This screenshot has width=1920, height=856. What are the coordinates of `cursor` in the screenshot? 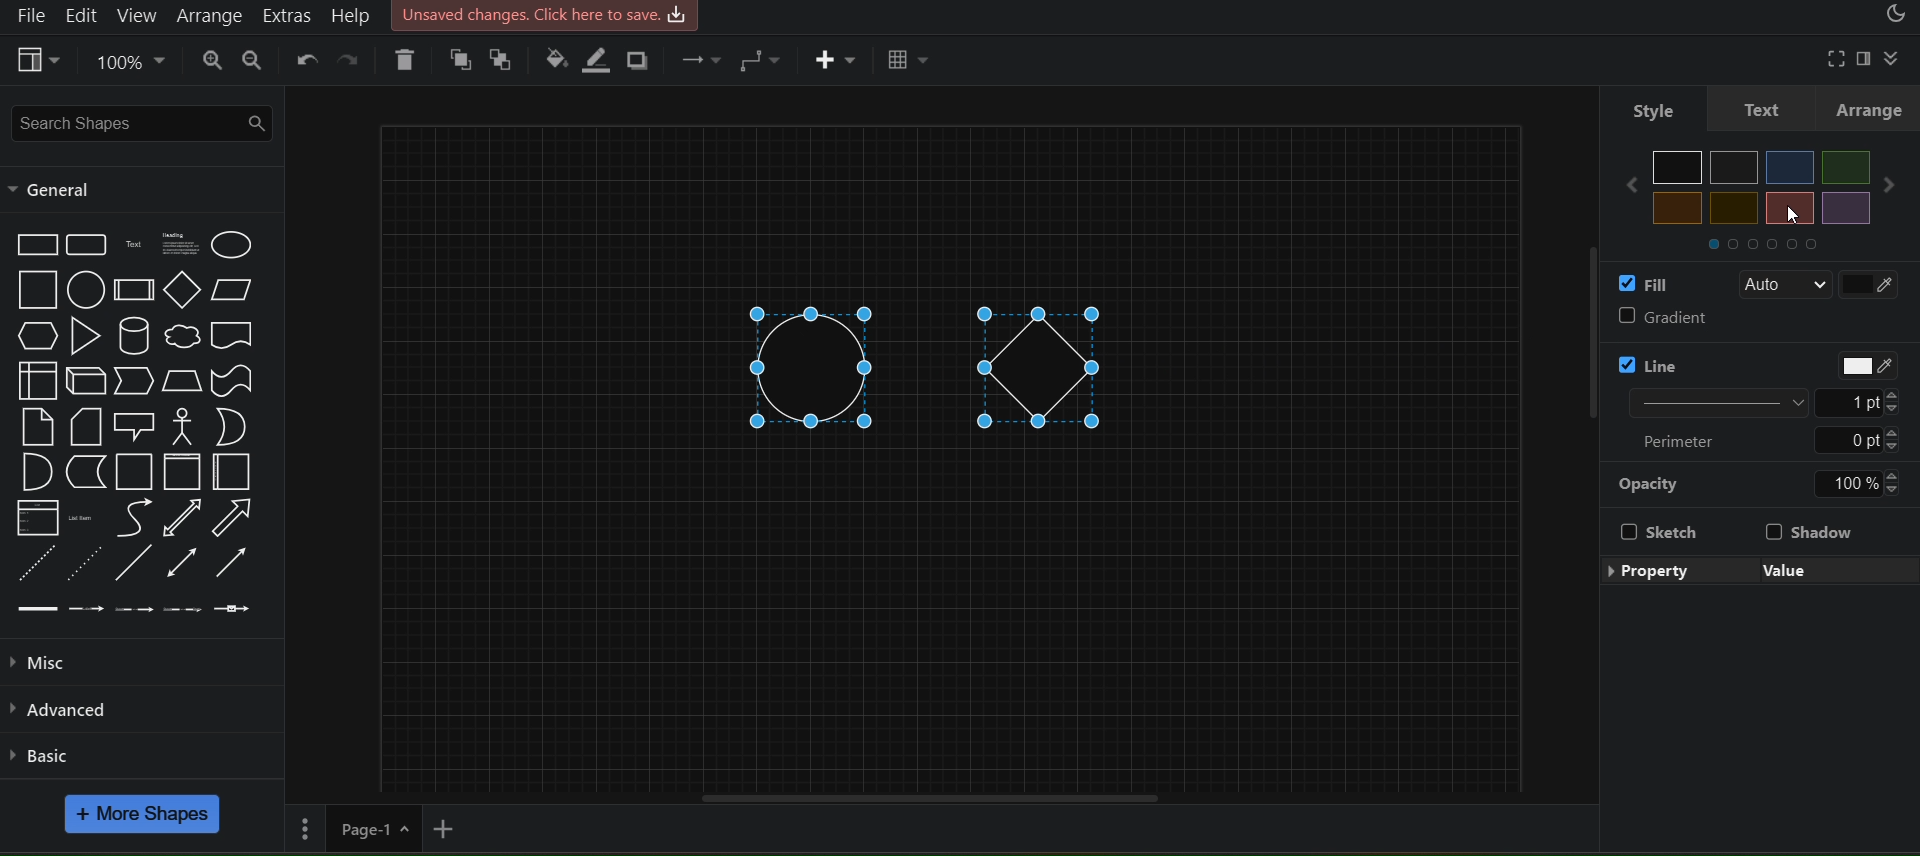 It's located at (1793, 216).